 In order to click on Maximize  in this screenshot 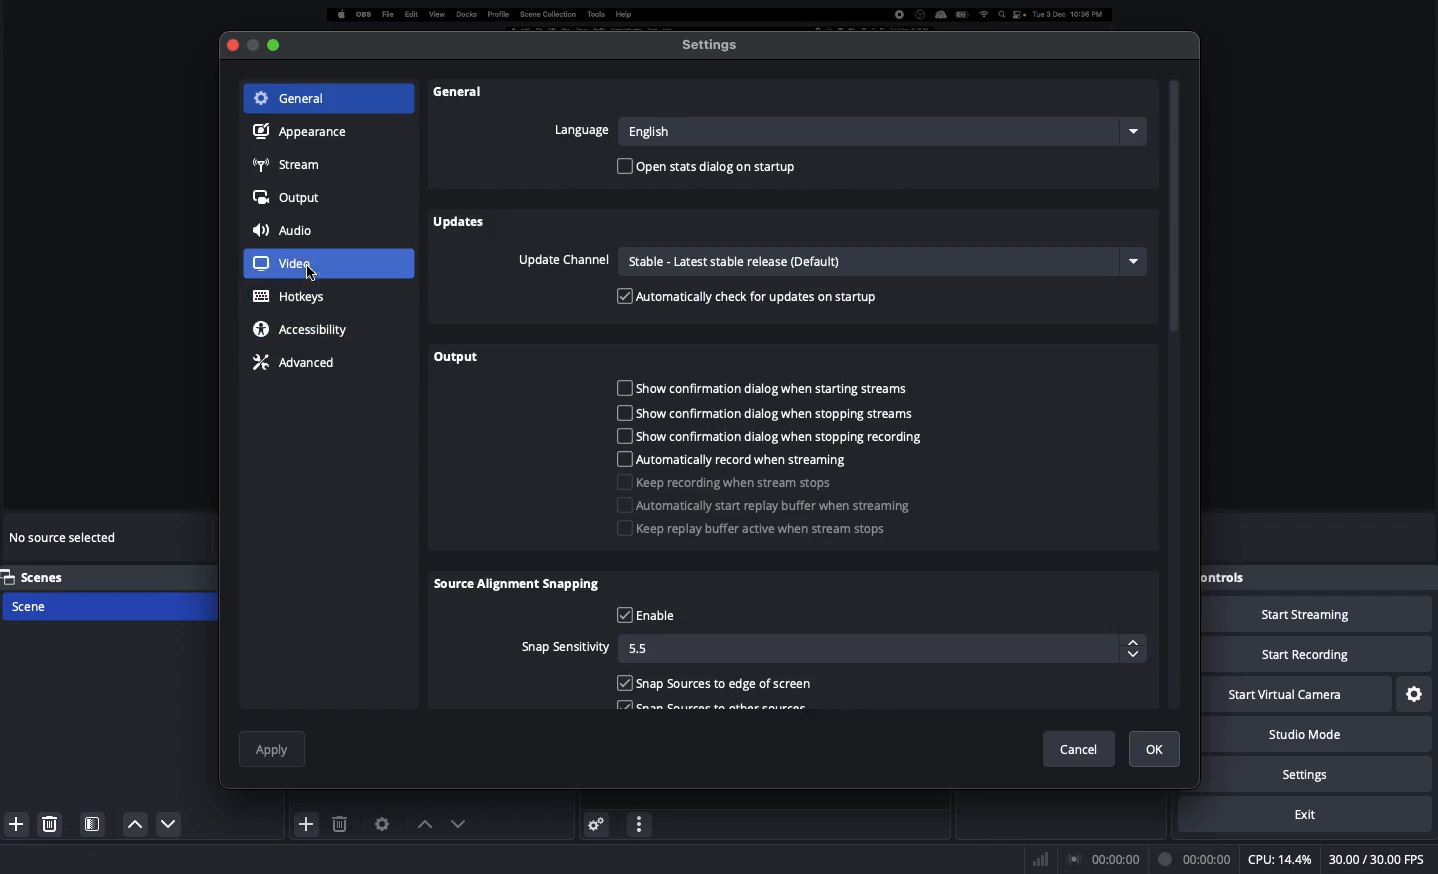, I will do `click(281, 44)`.